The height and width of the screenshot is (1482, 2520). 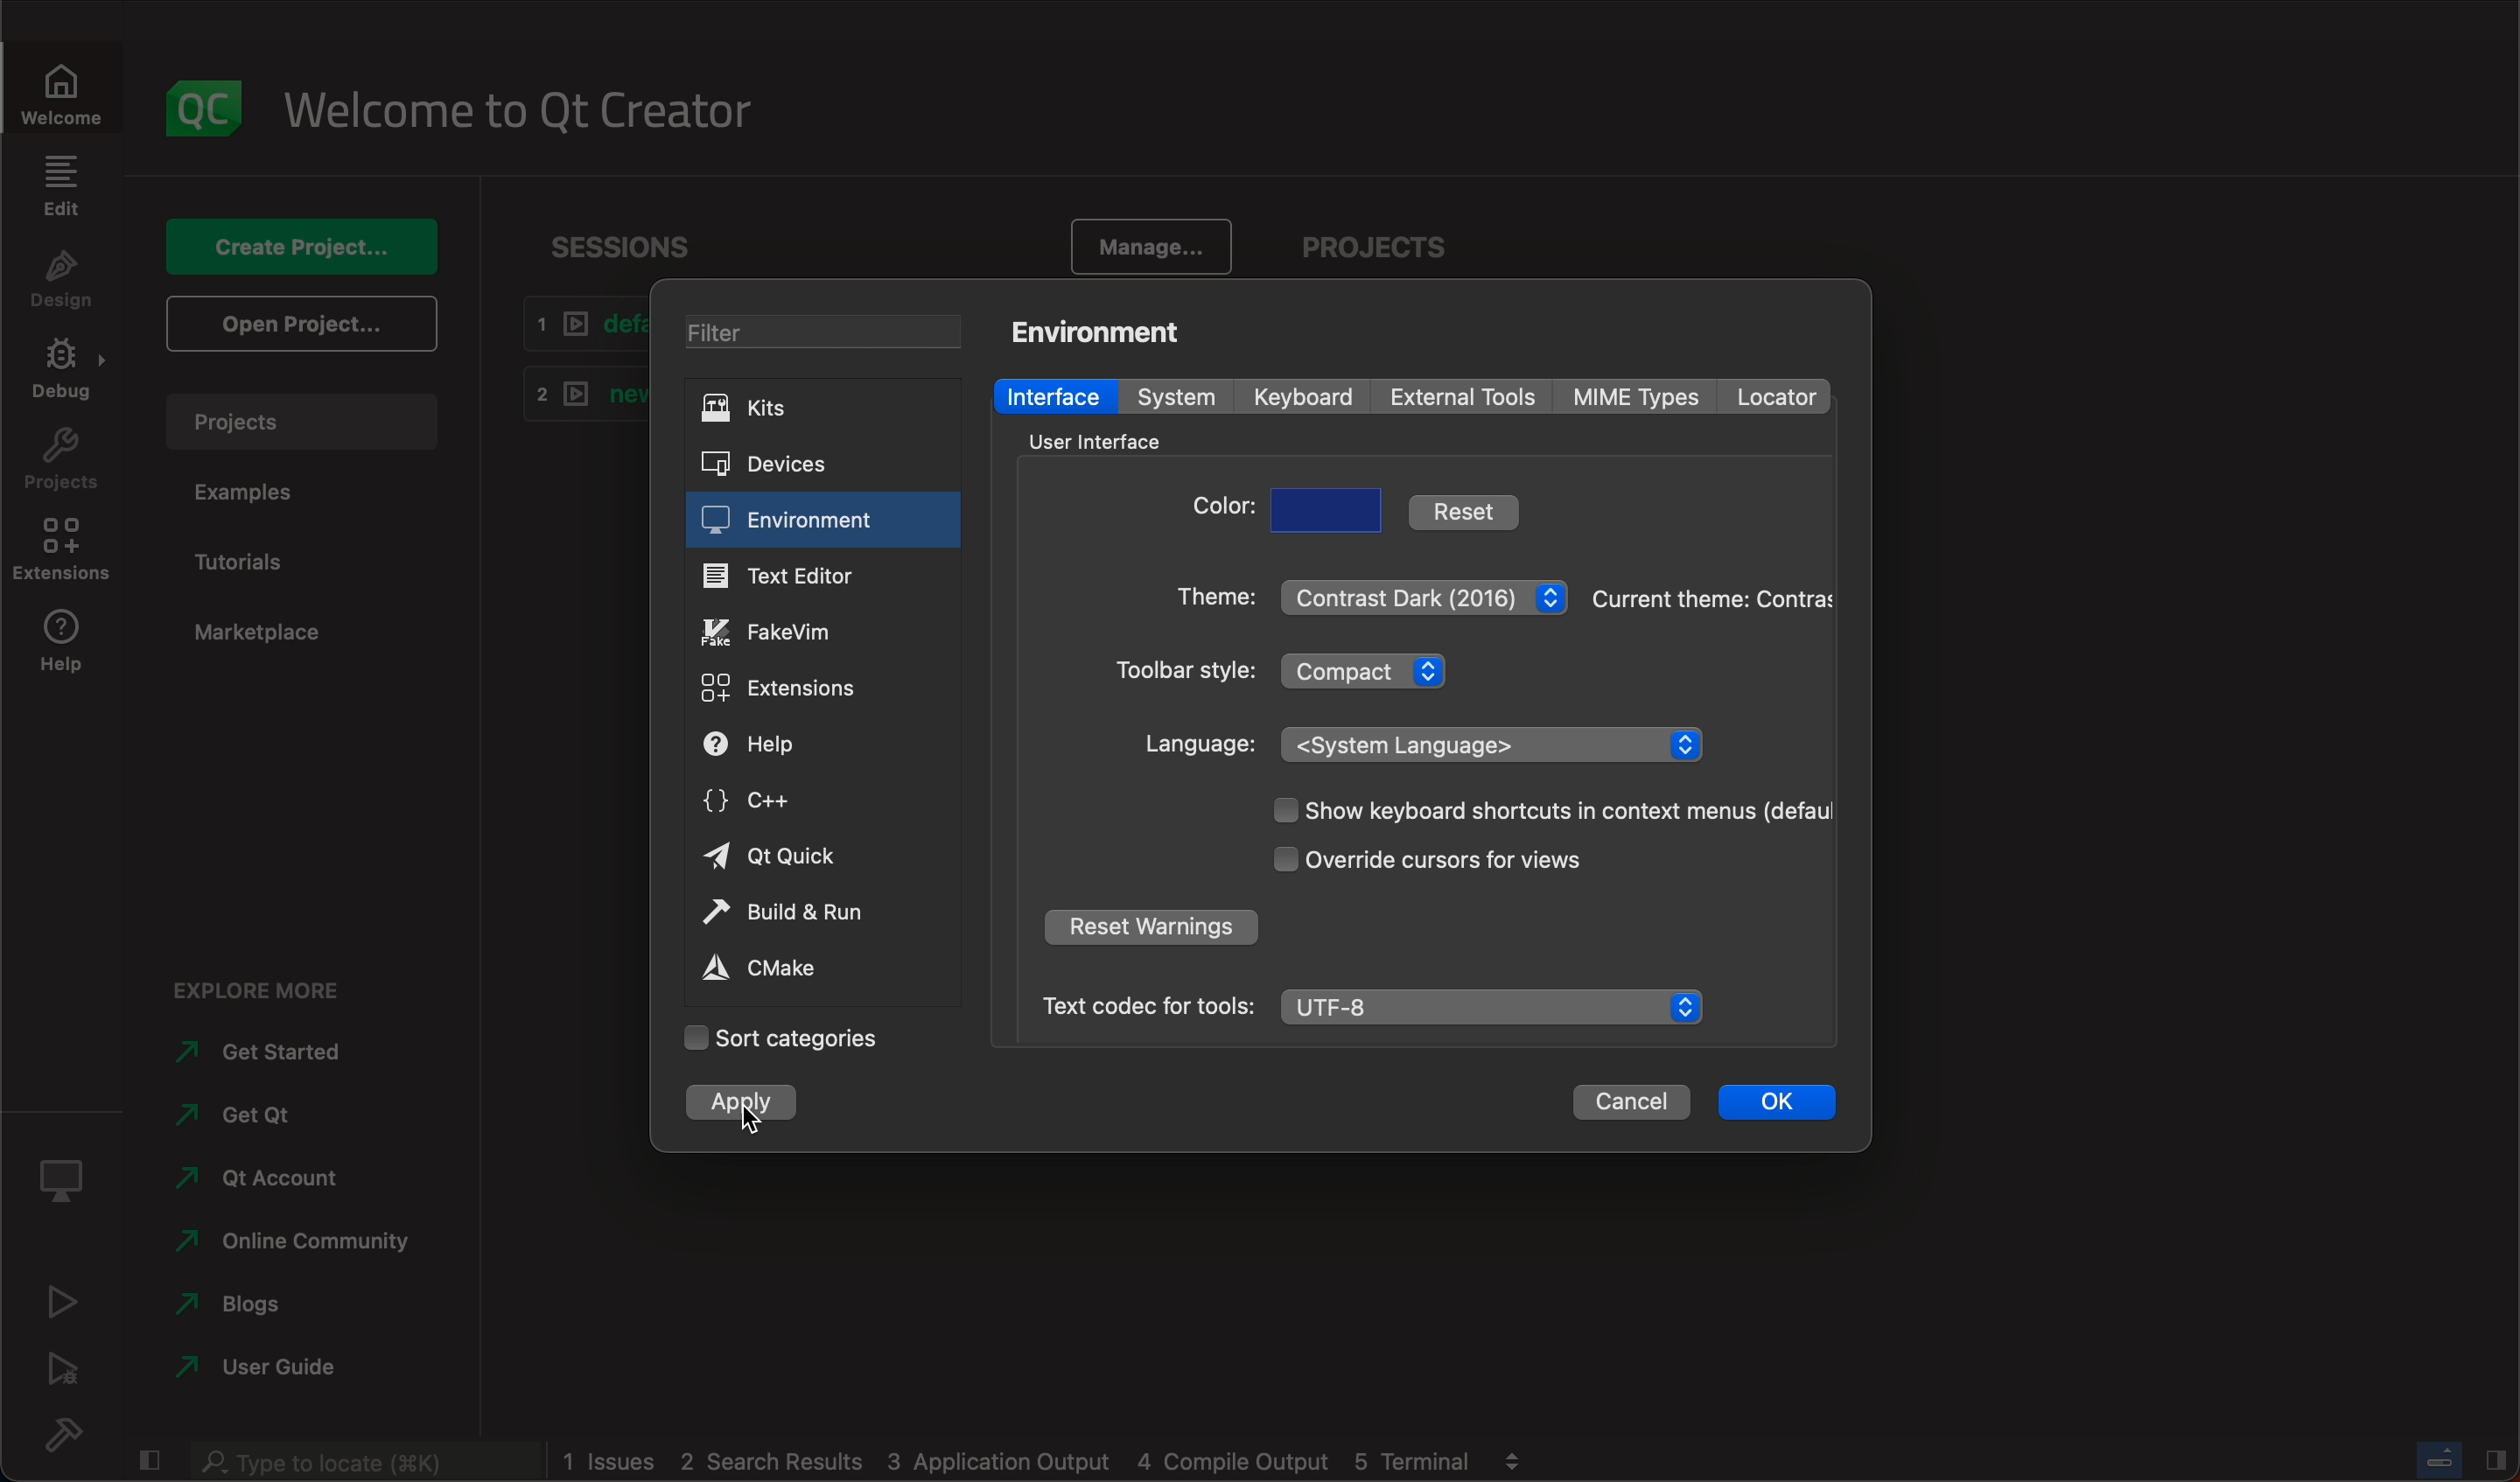 I want to click on external tools, so click(x=1467, y=395).